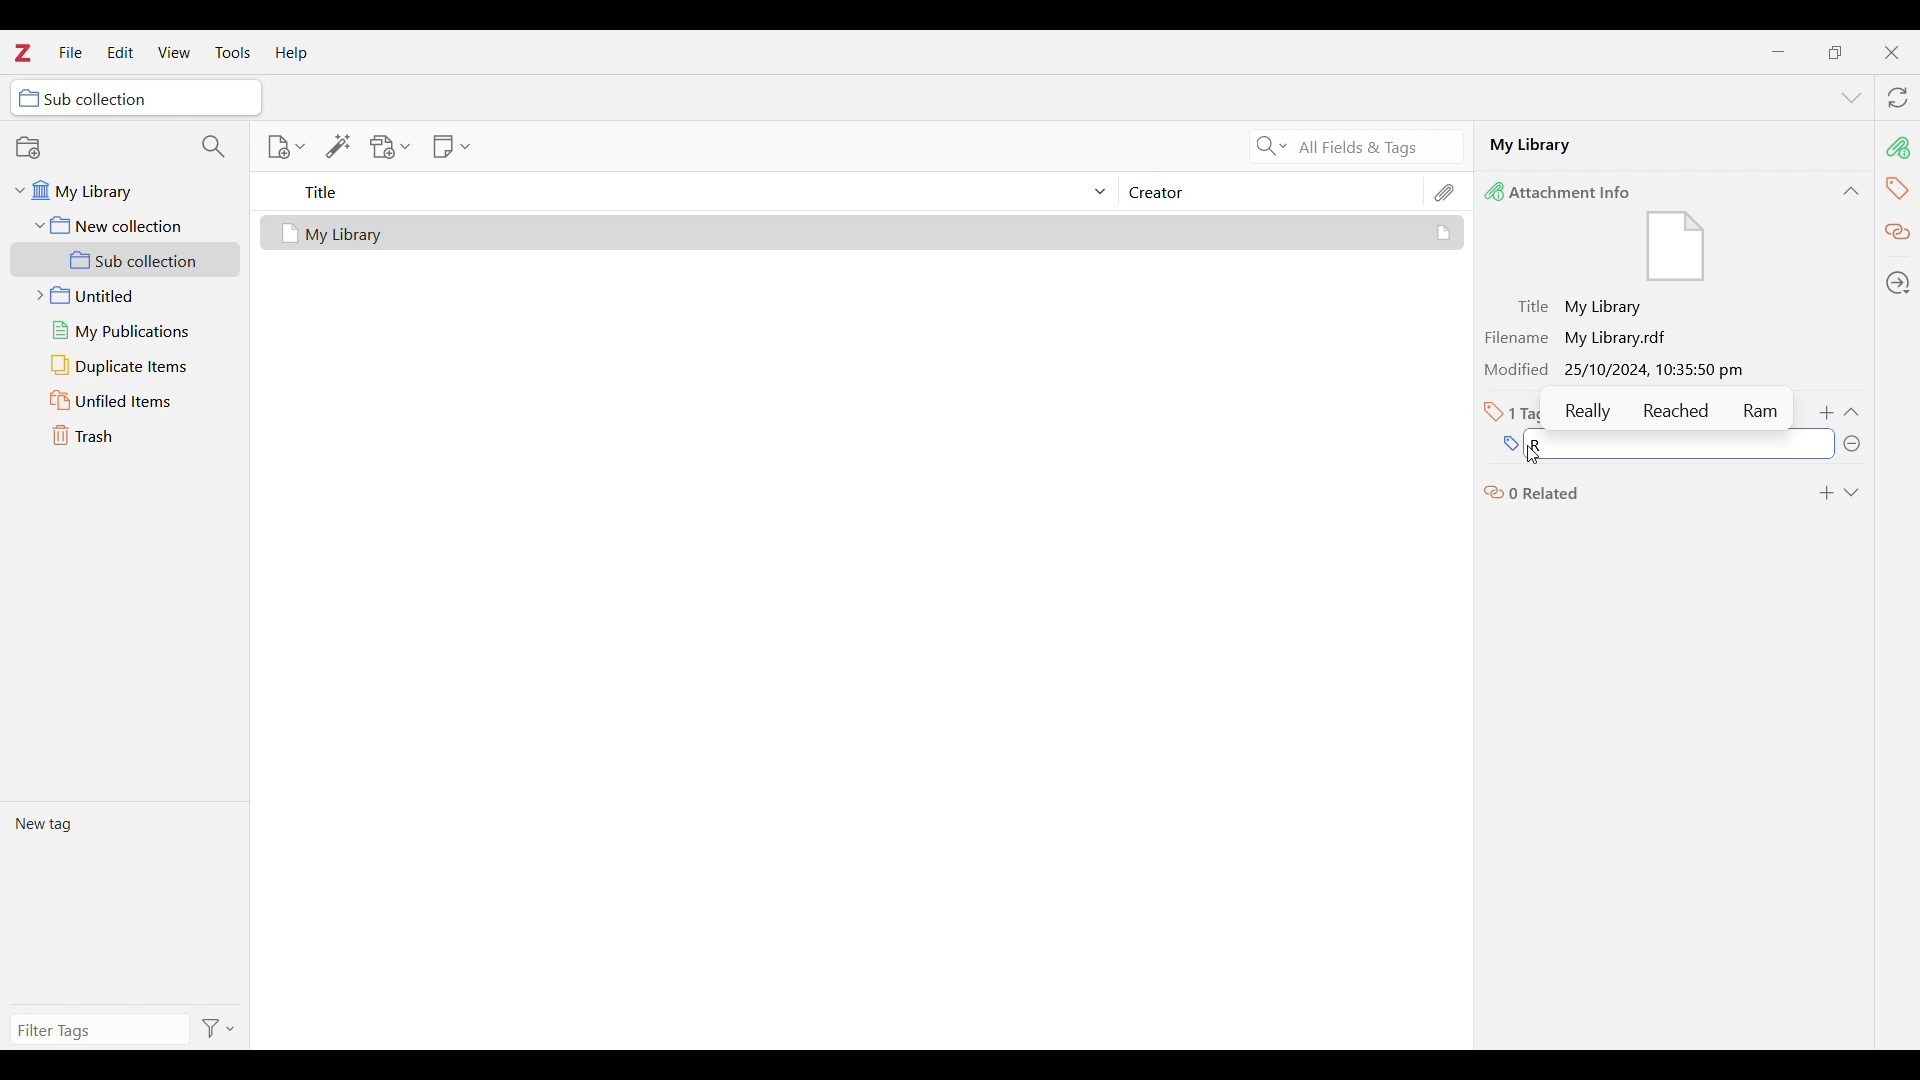  What do you see at coordinates (1582, 337) in the screenshot?
I see `Filename My Library.radt` at bounding box center [1582, 337].